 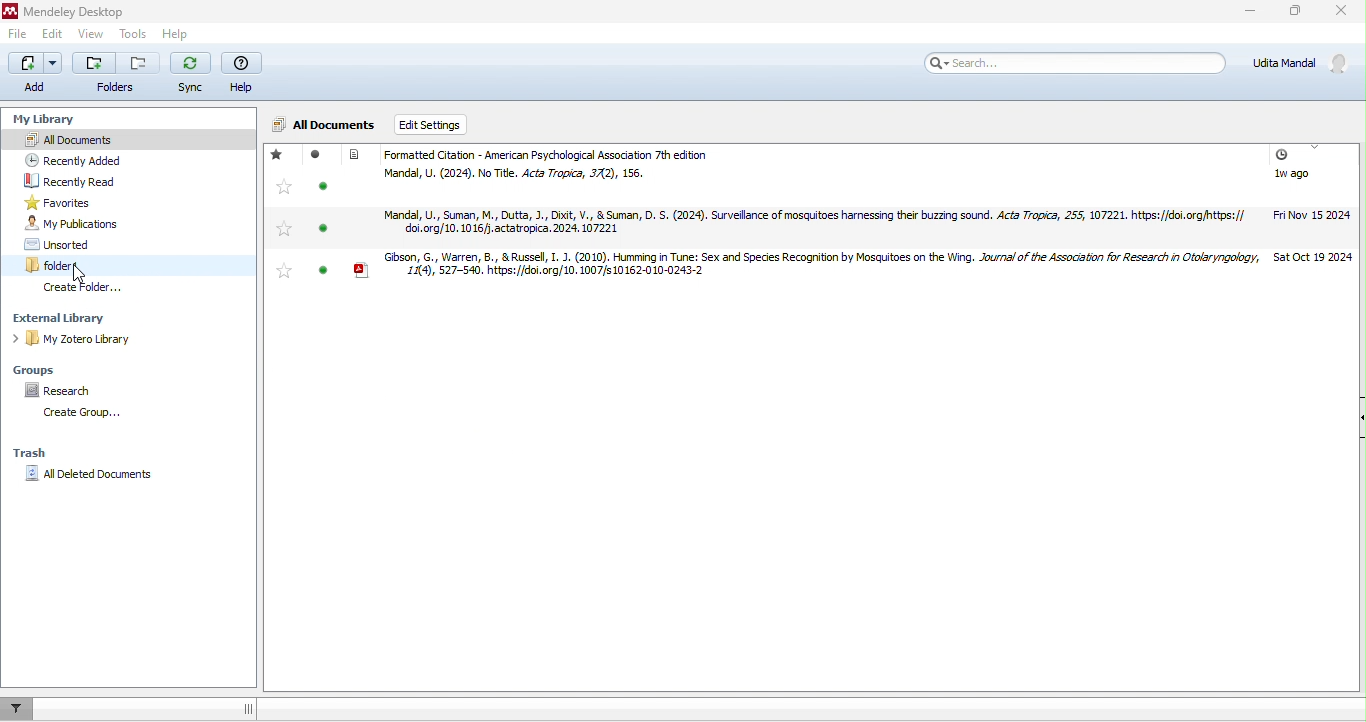 What do you see at coordinates (31, 453) in the screenshot?
I see `trash` at bounding box center [31, 453].